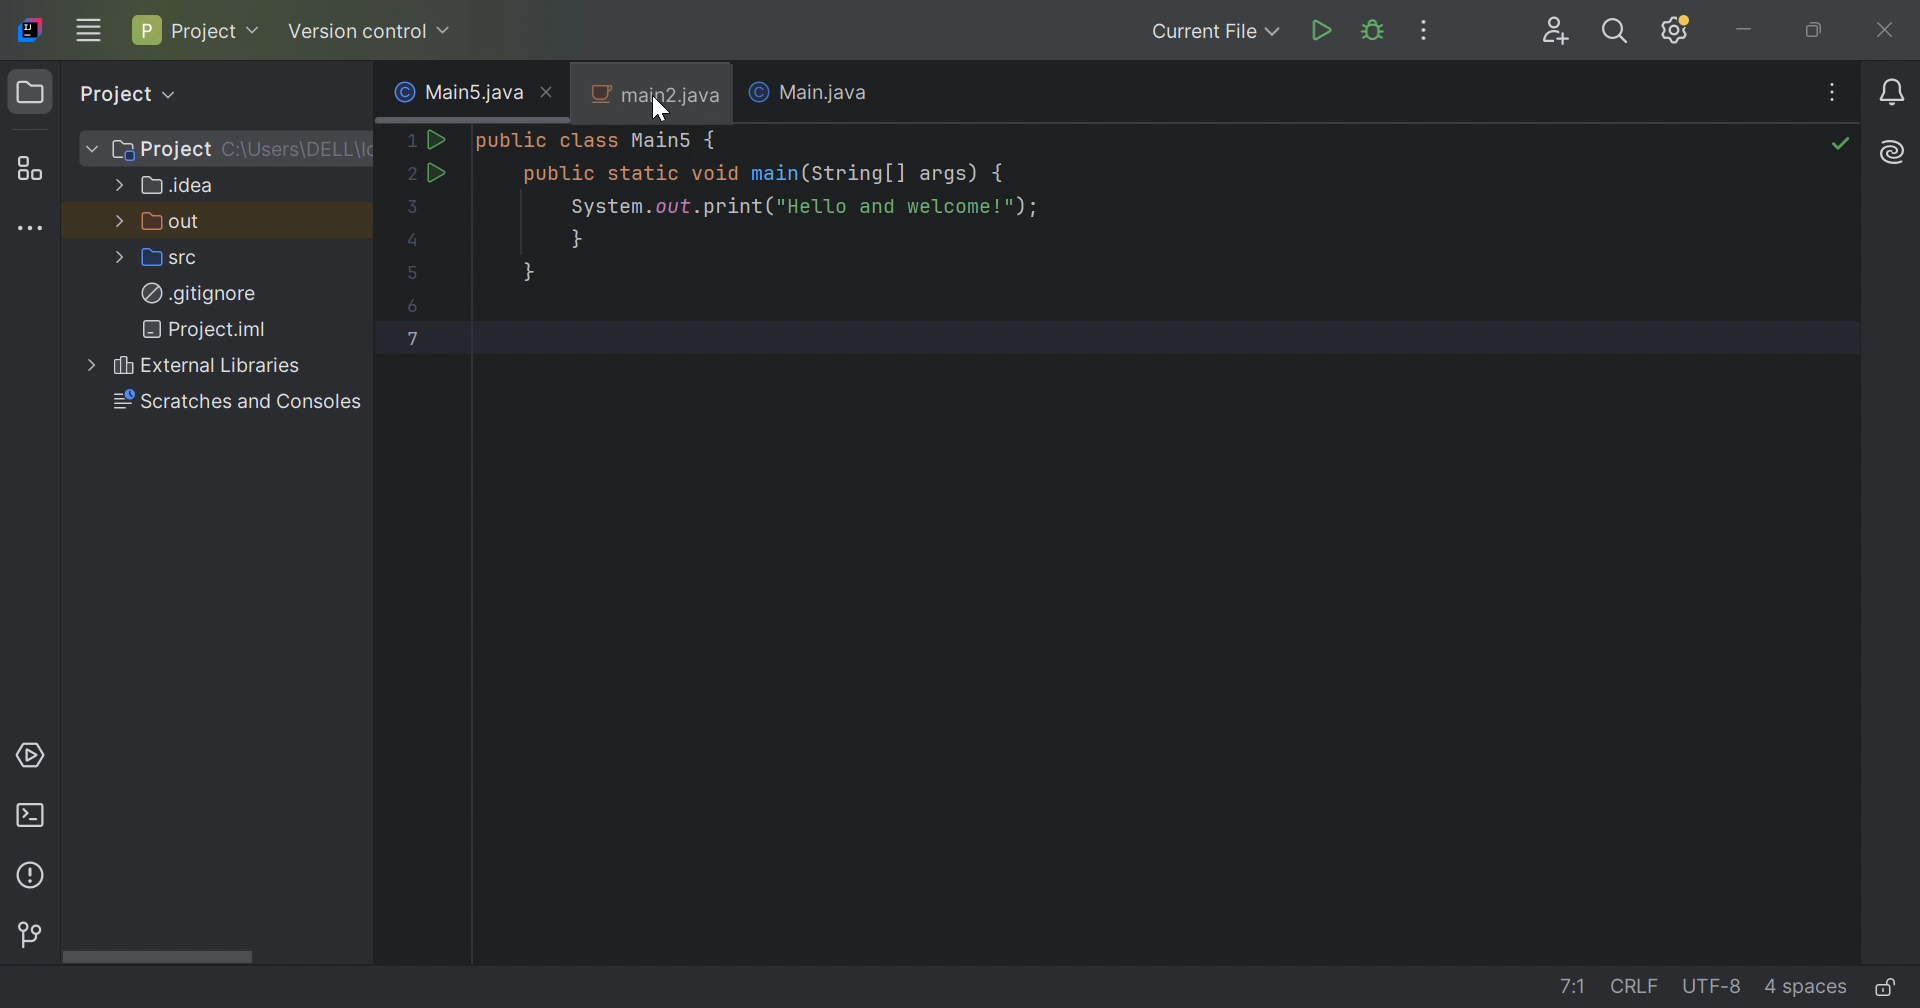  I want to click on main2.java, so click(655, 96).